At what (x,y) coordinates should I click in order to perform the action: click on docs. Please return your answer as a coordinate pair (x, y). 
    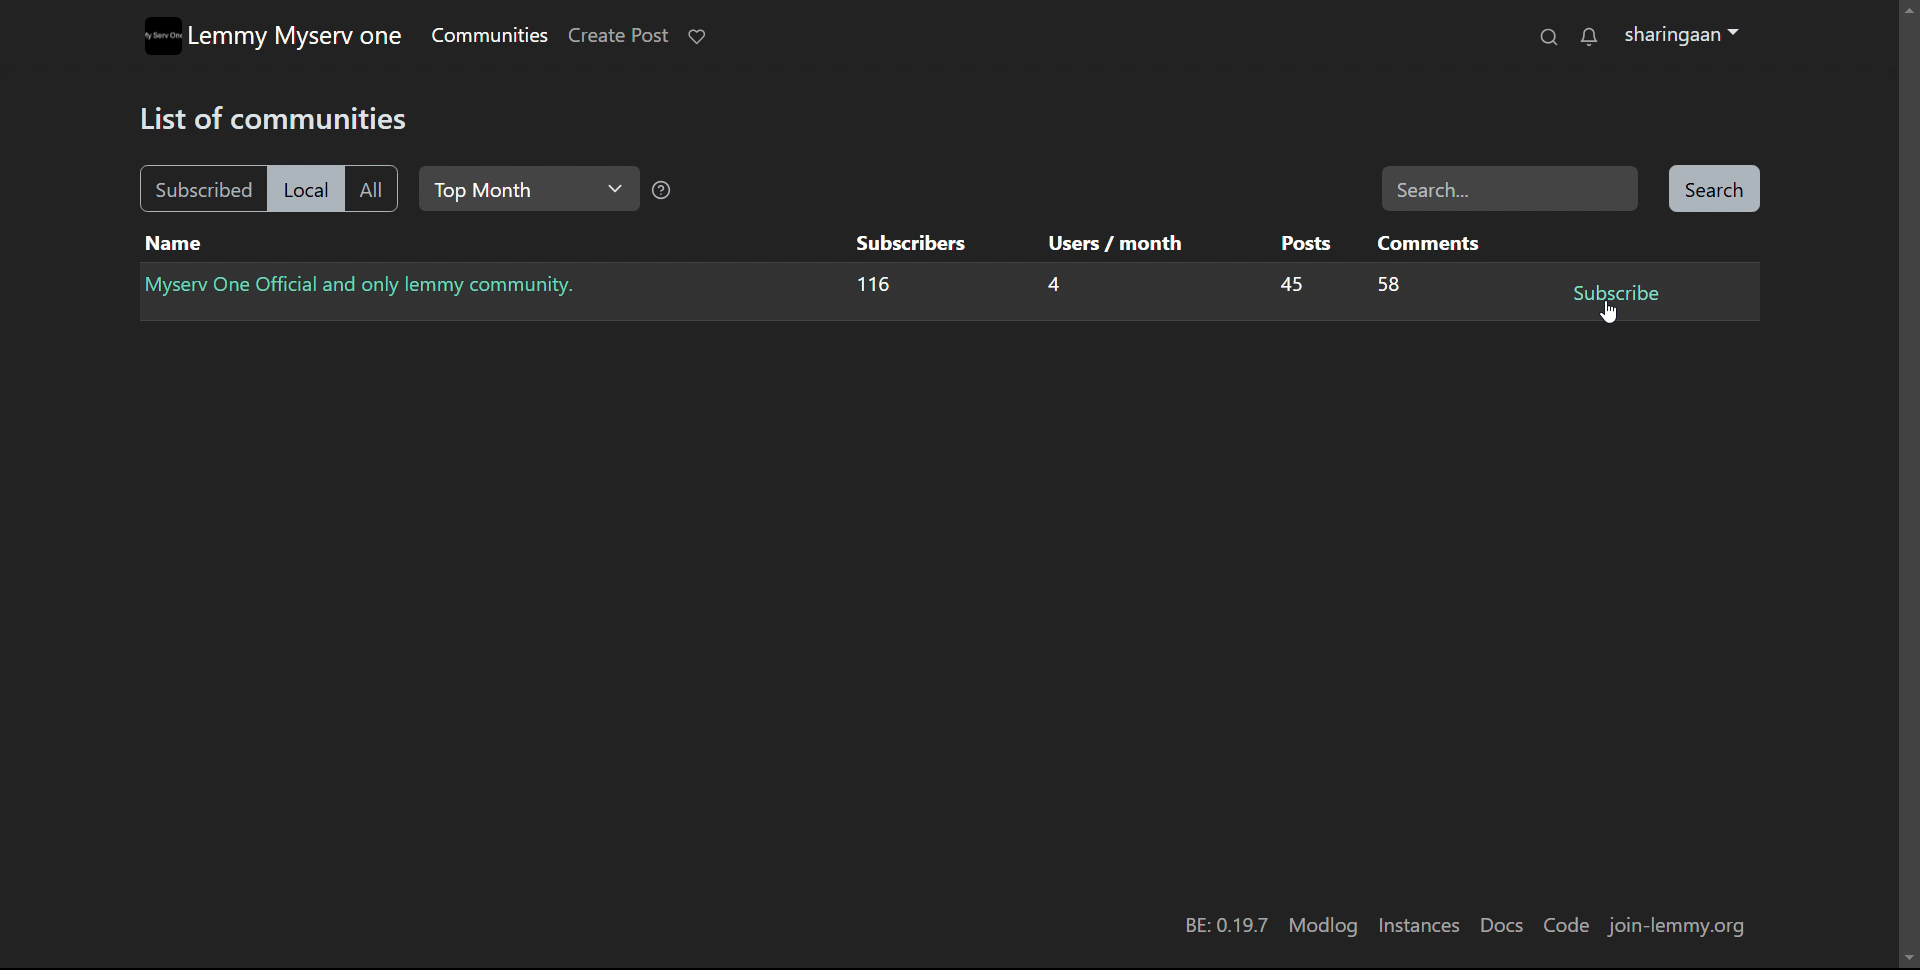
    Looking at the image, I should click on (1500, 926).